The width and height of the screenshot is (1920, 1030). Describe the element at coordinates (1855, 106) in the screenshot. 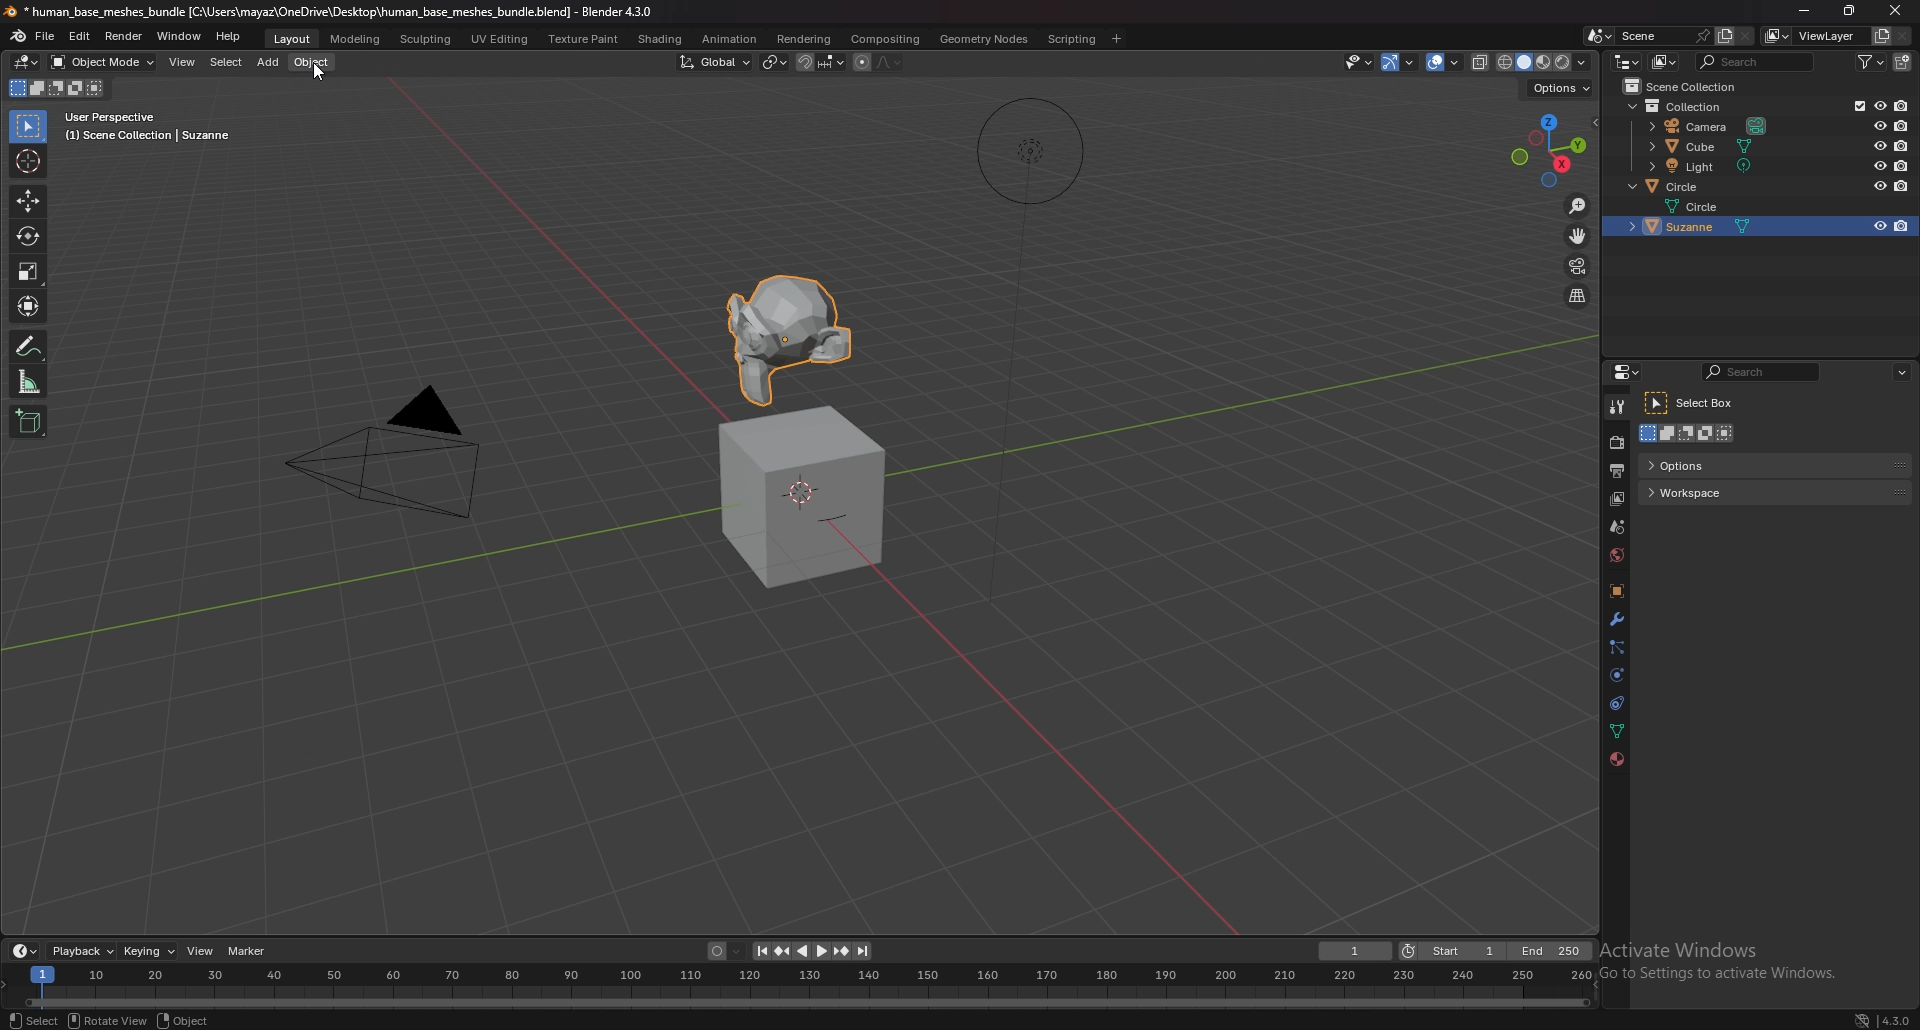

I see `exclude from viewlayer` at that location.